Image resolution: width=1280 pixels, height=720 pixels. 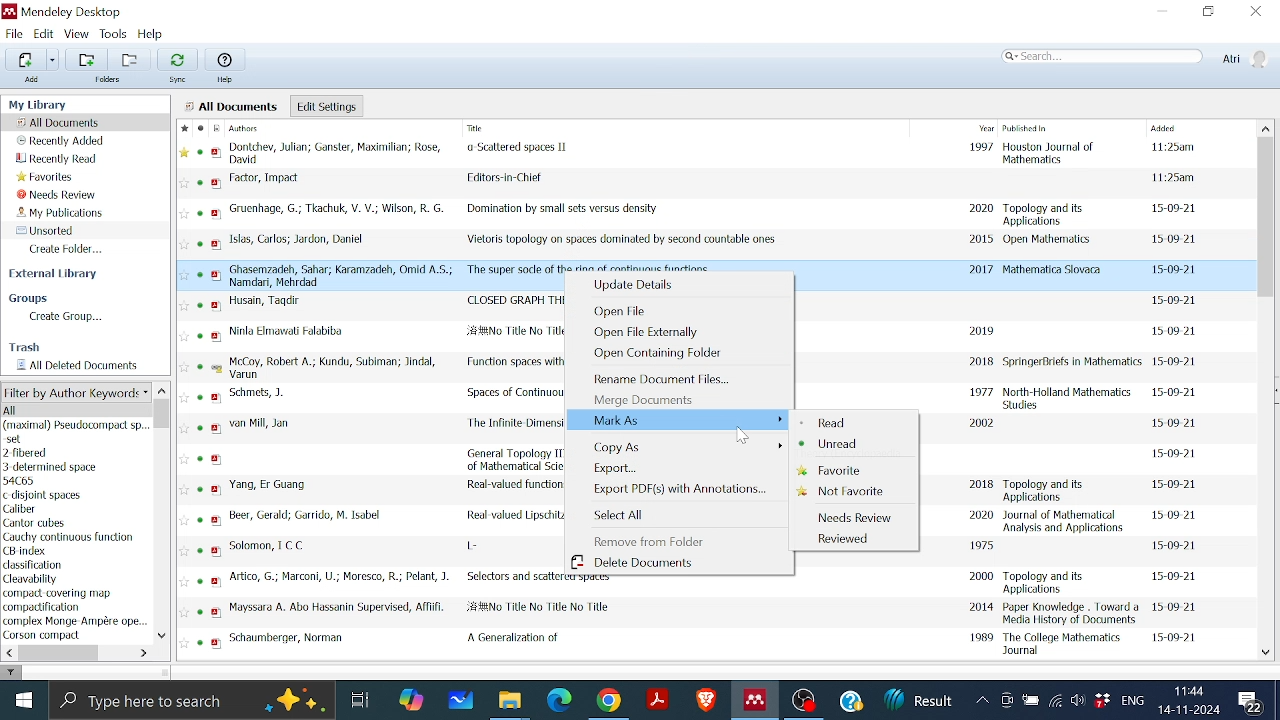 I want to click on filter, so click(x=20, y=672).